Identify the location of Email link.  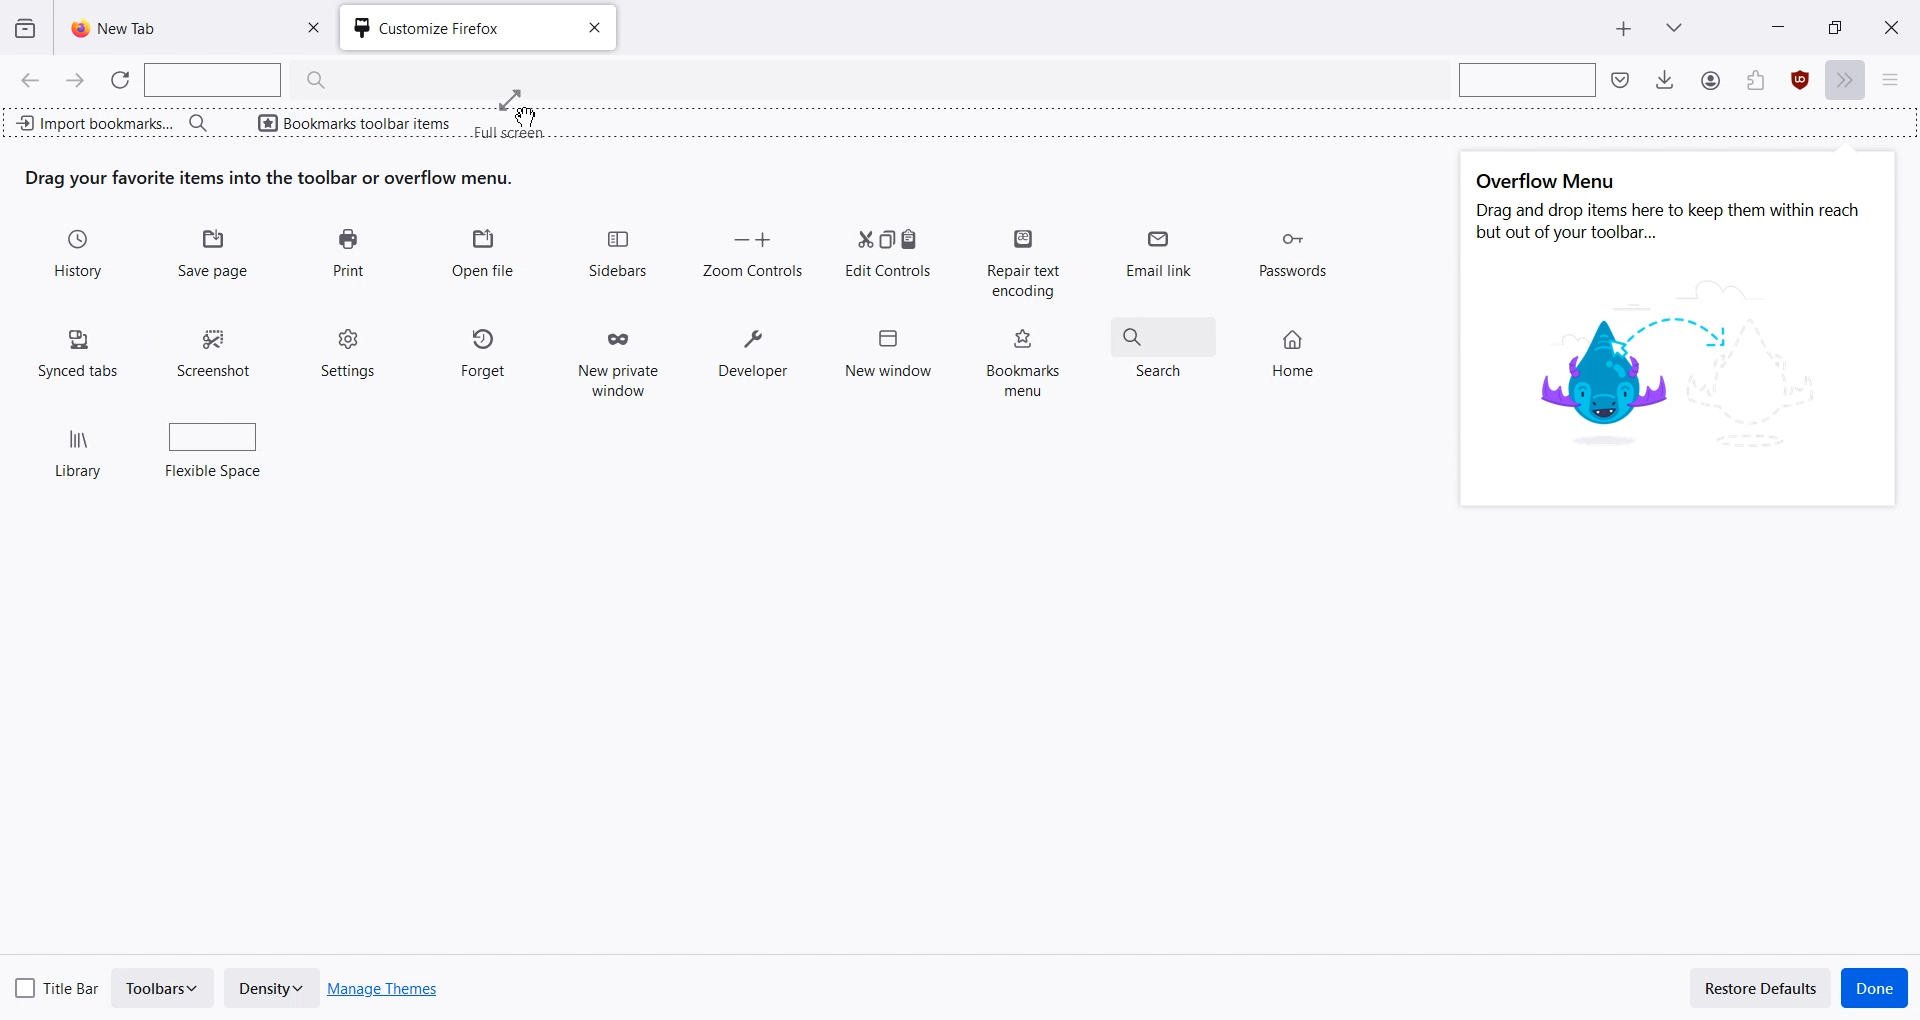
(1162, 261).